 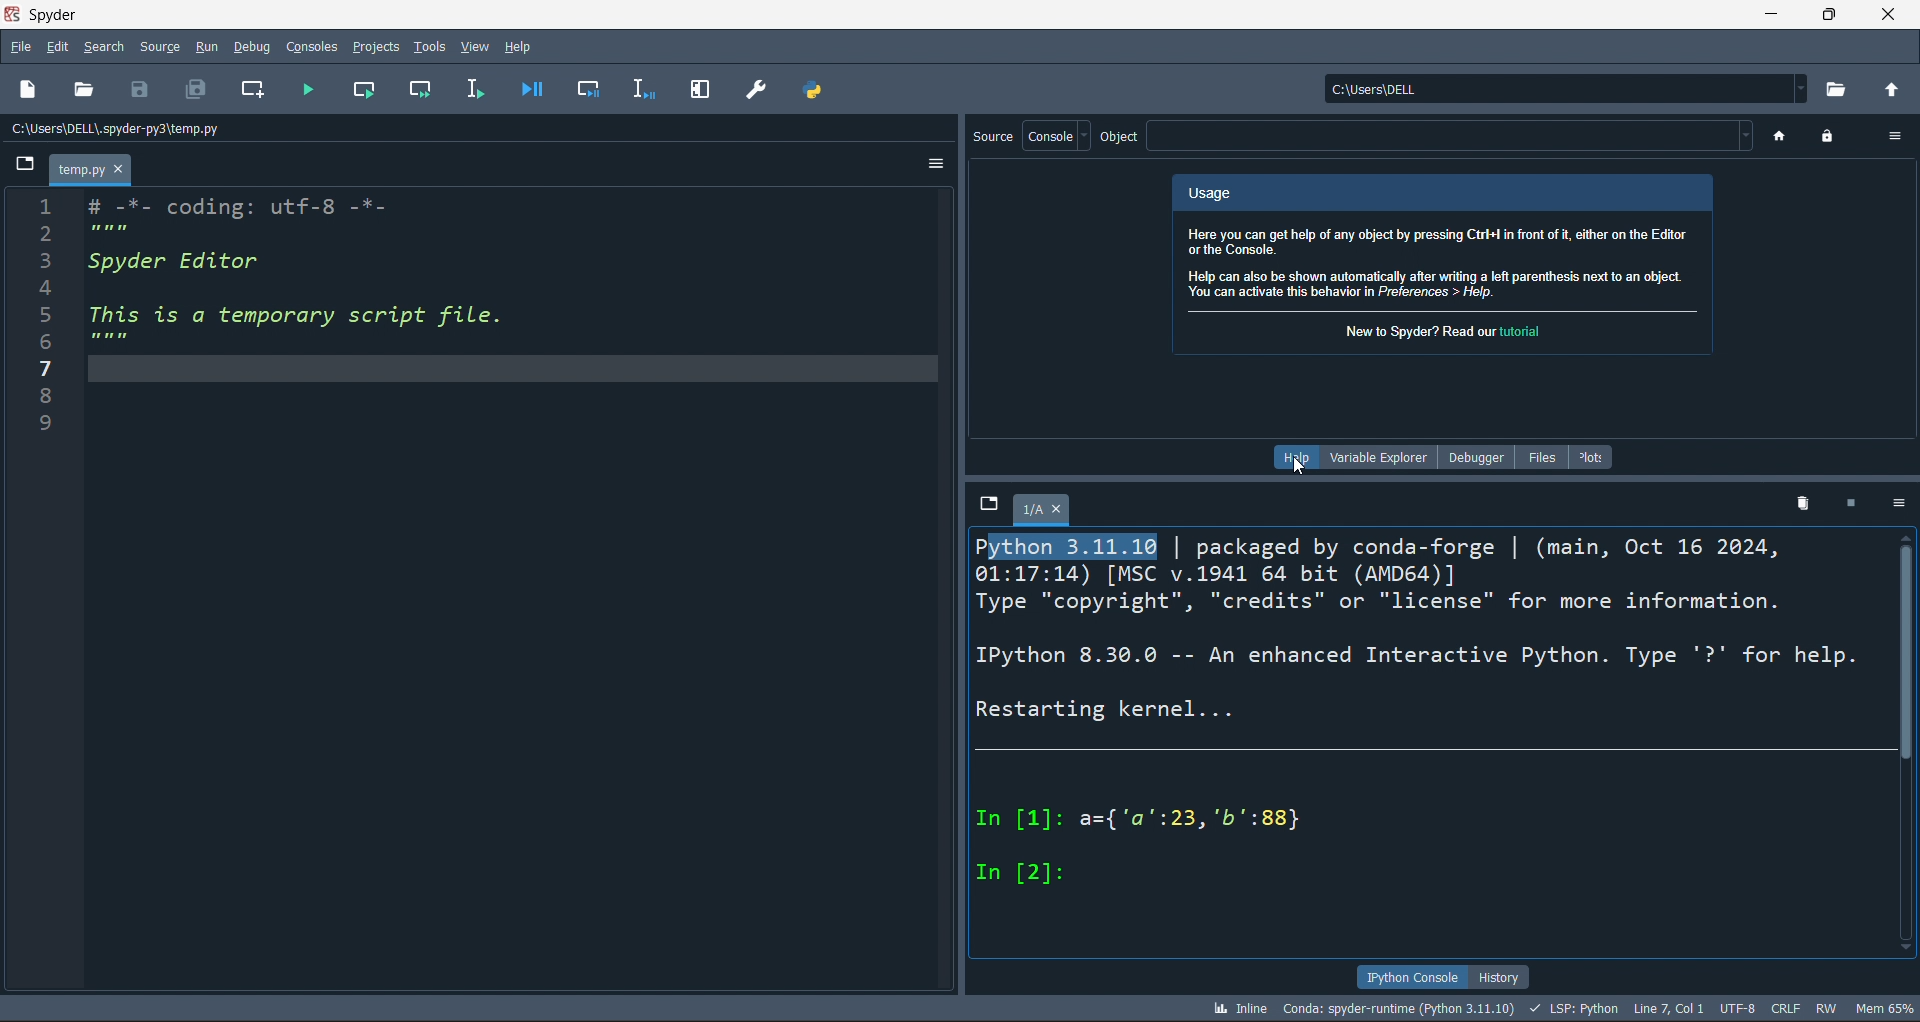 I want to click on Python 3.11.10 | packaged by conda-forge | (main, Oct 16 2024,
01:17:14) [MSC v.1941 64 bit (AMD64)]

Type "copyright", "credits" or "license" for more information.
IPython 8.30.0 -- An enhanced Interactive Python. Type '?* for help.
Restarting kernel...

In [1]: a={'a':23, 'b"':88}

In [2]:, so click(x=1414, y=725).